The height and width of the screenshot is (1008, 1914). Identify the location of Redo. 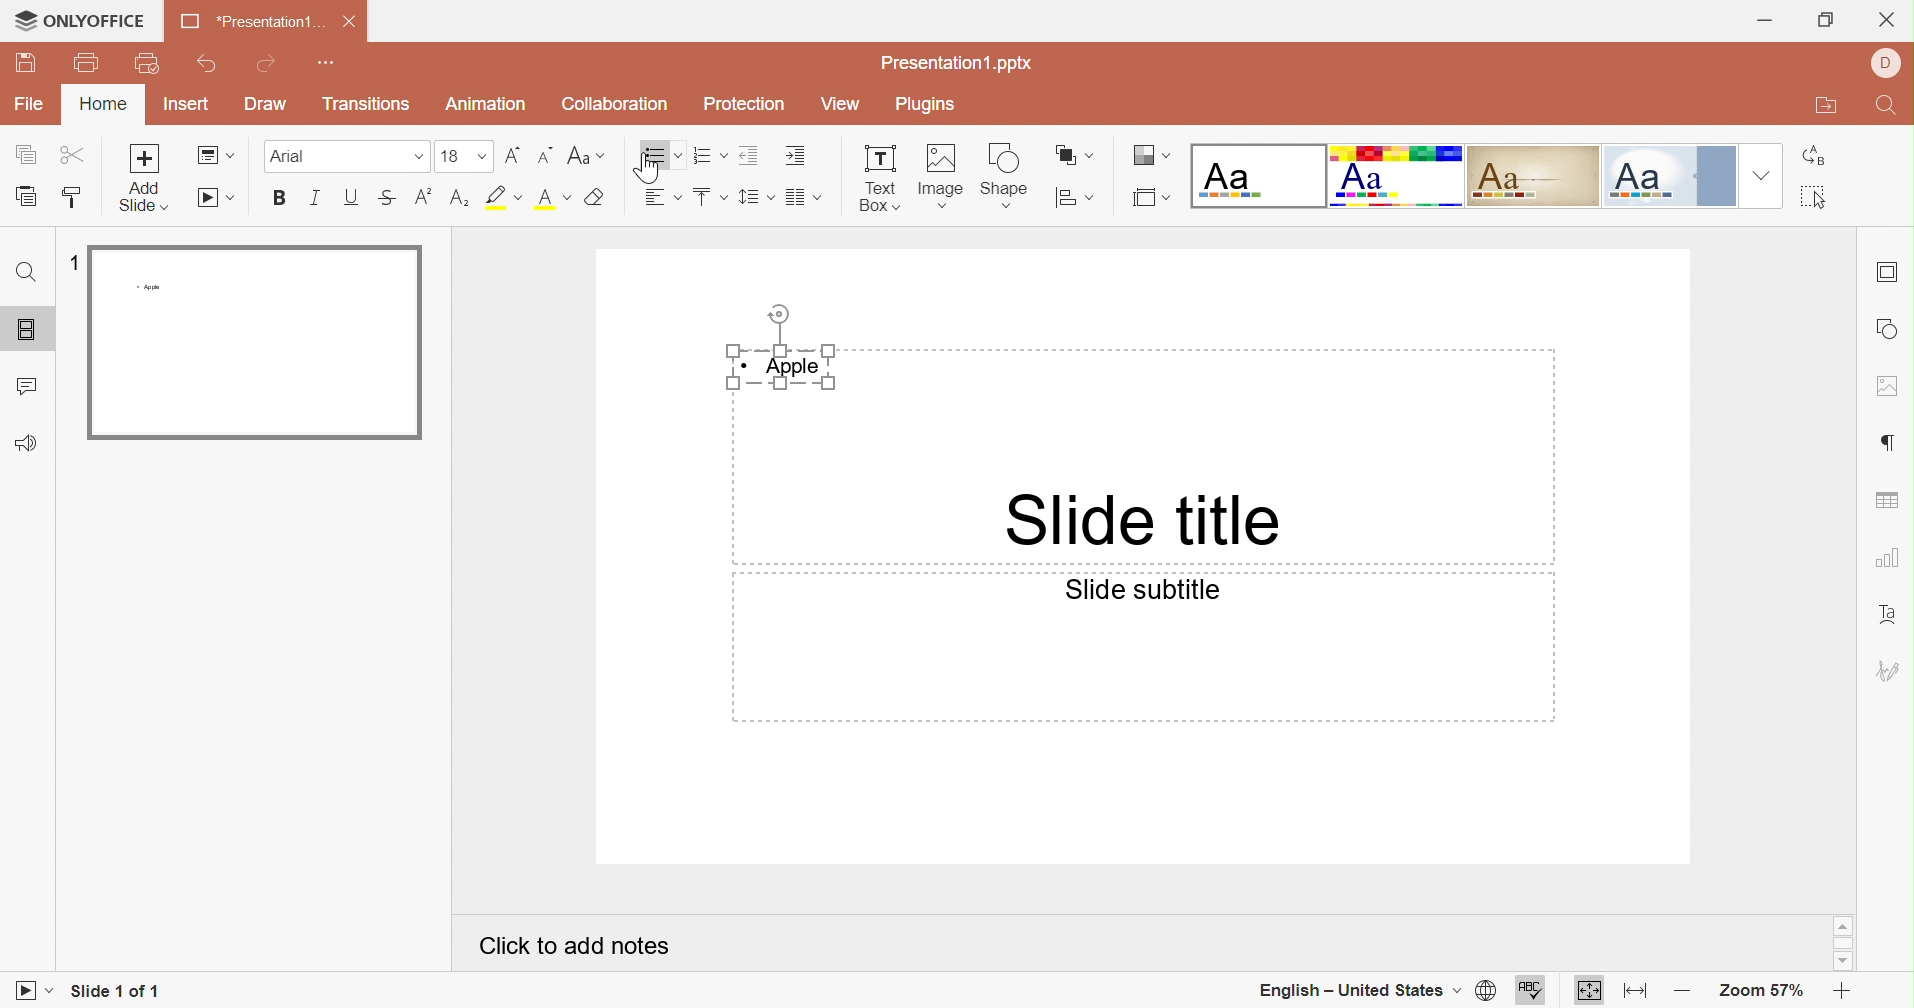
(266, 66).